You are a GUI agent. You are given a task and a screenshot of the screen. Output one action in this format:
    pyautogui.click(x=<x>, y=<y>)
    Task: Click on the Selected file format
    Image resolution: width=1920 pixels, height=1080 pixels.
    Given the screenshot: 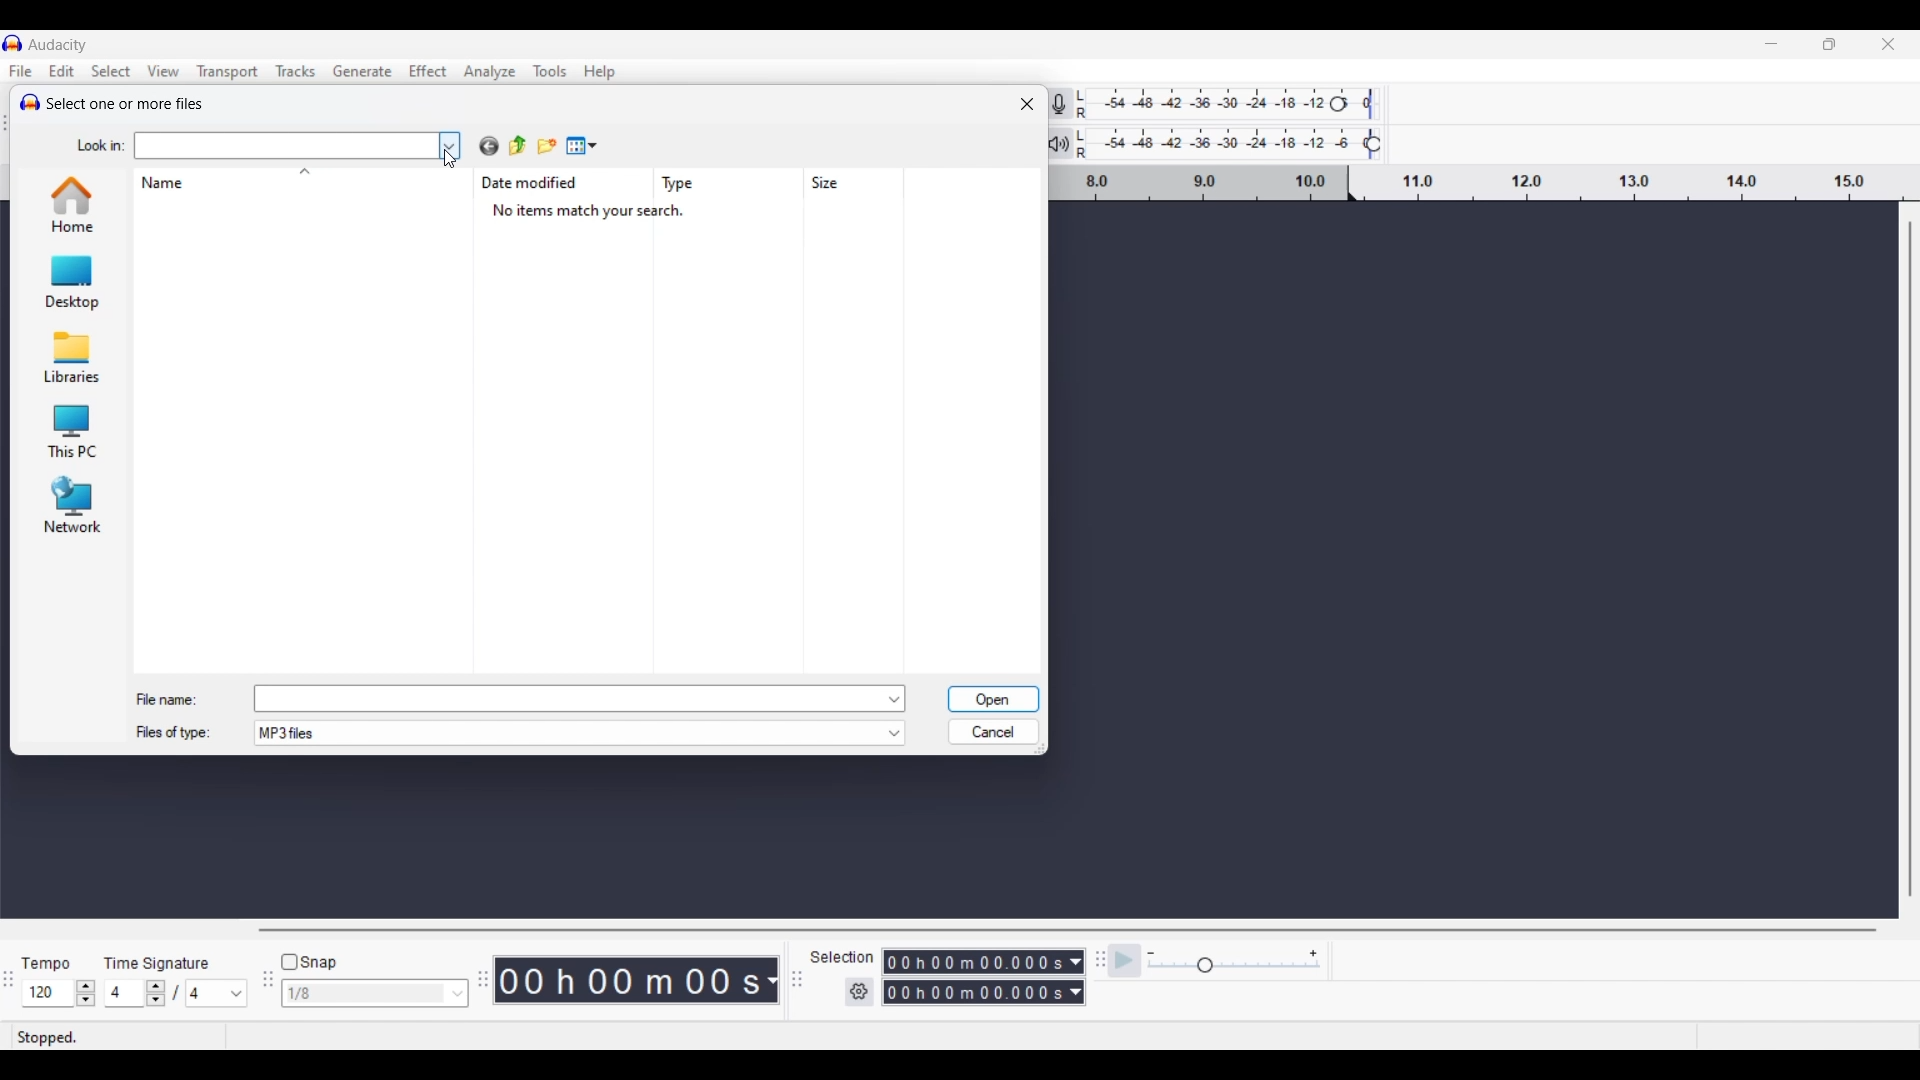 What is the action you would take?
    pyautogui.click(x=567, y=734)
    